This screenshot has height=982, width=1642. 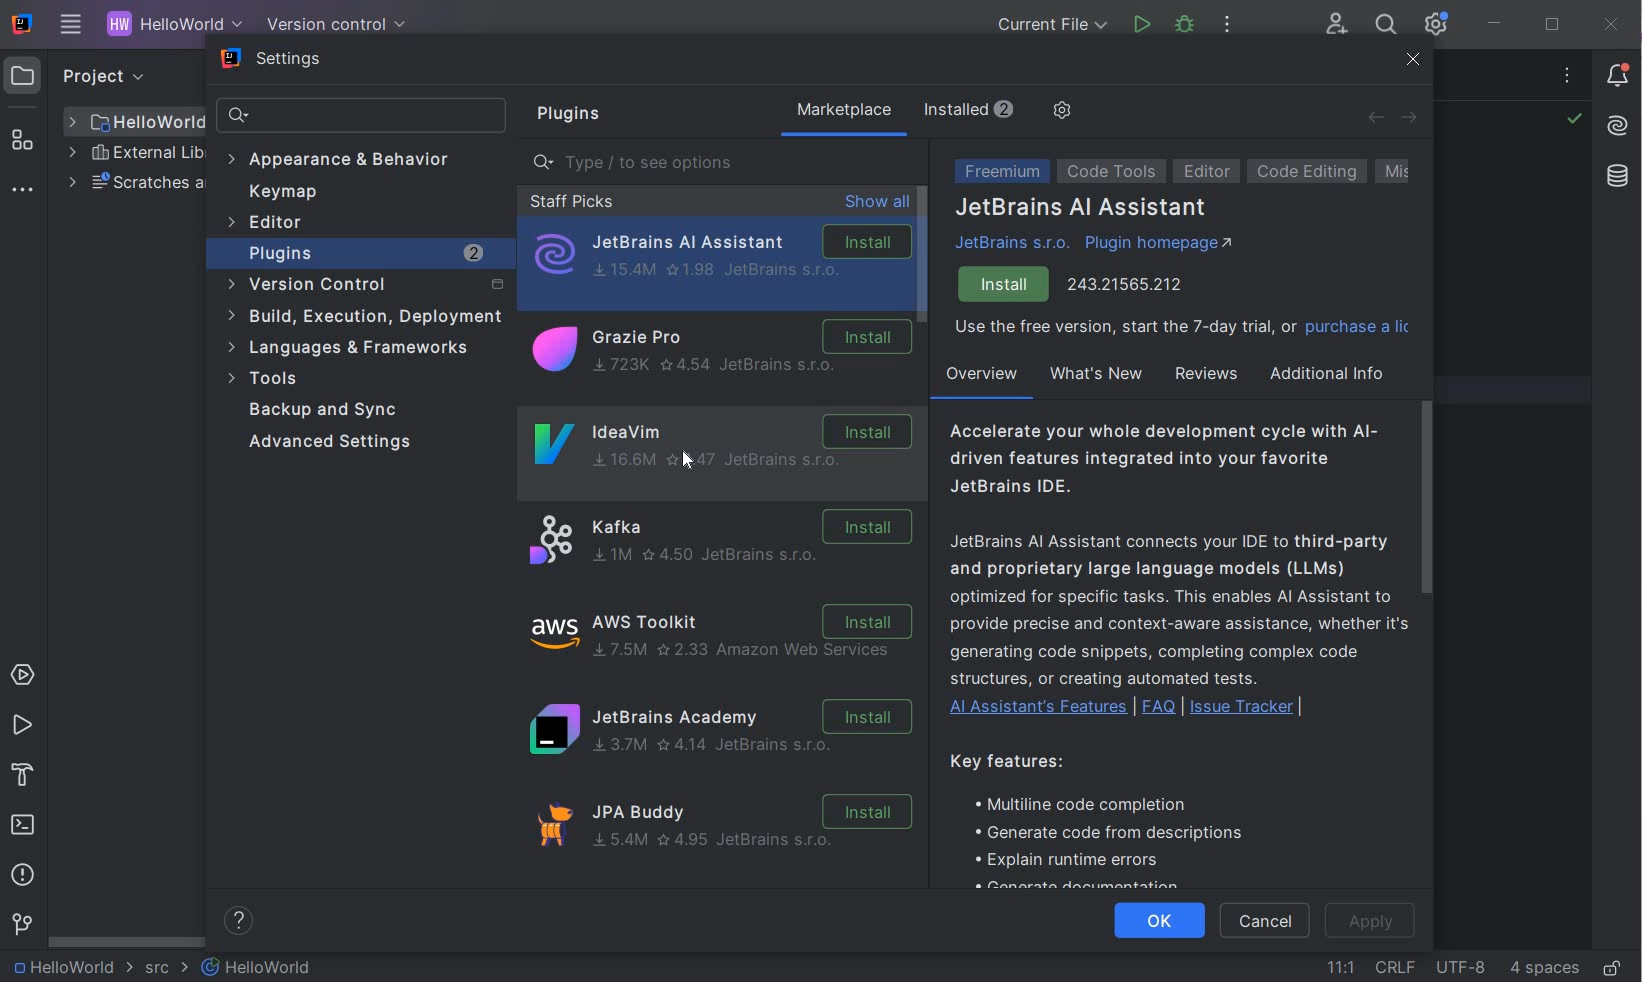 I want to click on PROJECT NAME, so click(x=170, y=26).